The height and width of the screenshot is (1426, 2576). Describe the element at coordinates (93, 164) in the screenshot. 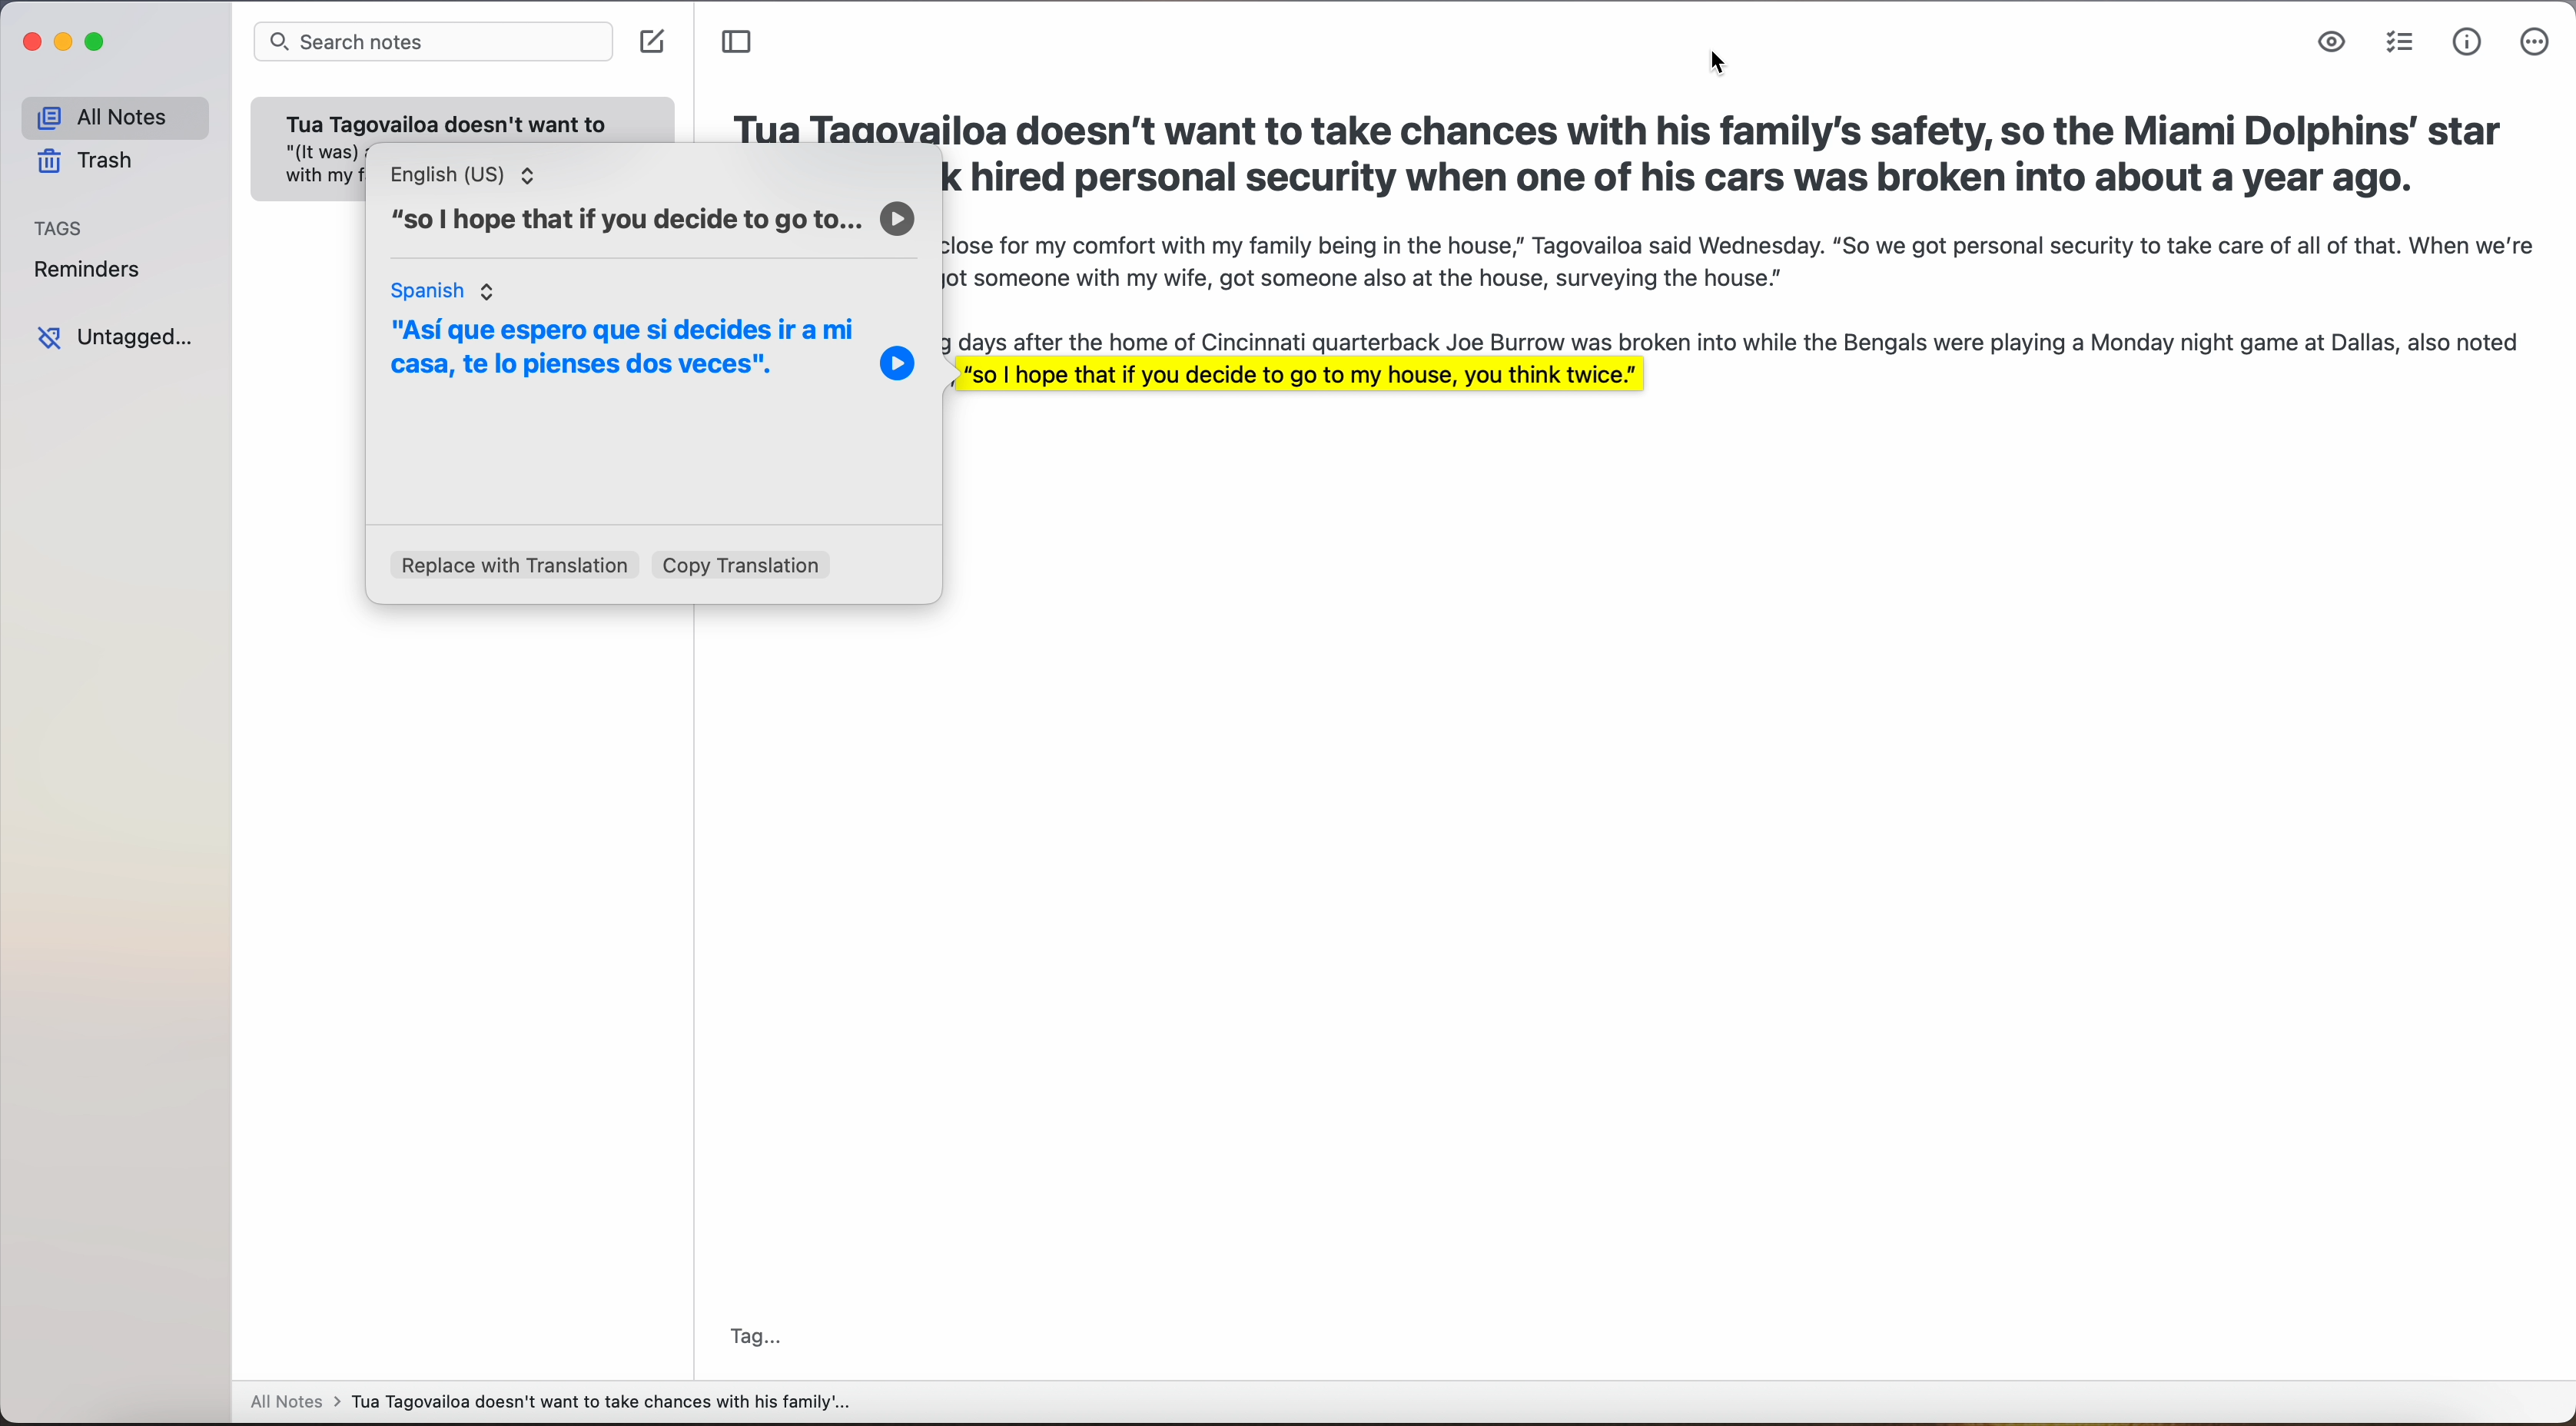

I see `trash` at that location.